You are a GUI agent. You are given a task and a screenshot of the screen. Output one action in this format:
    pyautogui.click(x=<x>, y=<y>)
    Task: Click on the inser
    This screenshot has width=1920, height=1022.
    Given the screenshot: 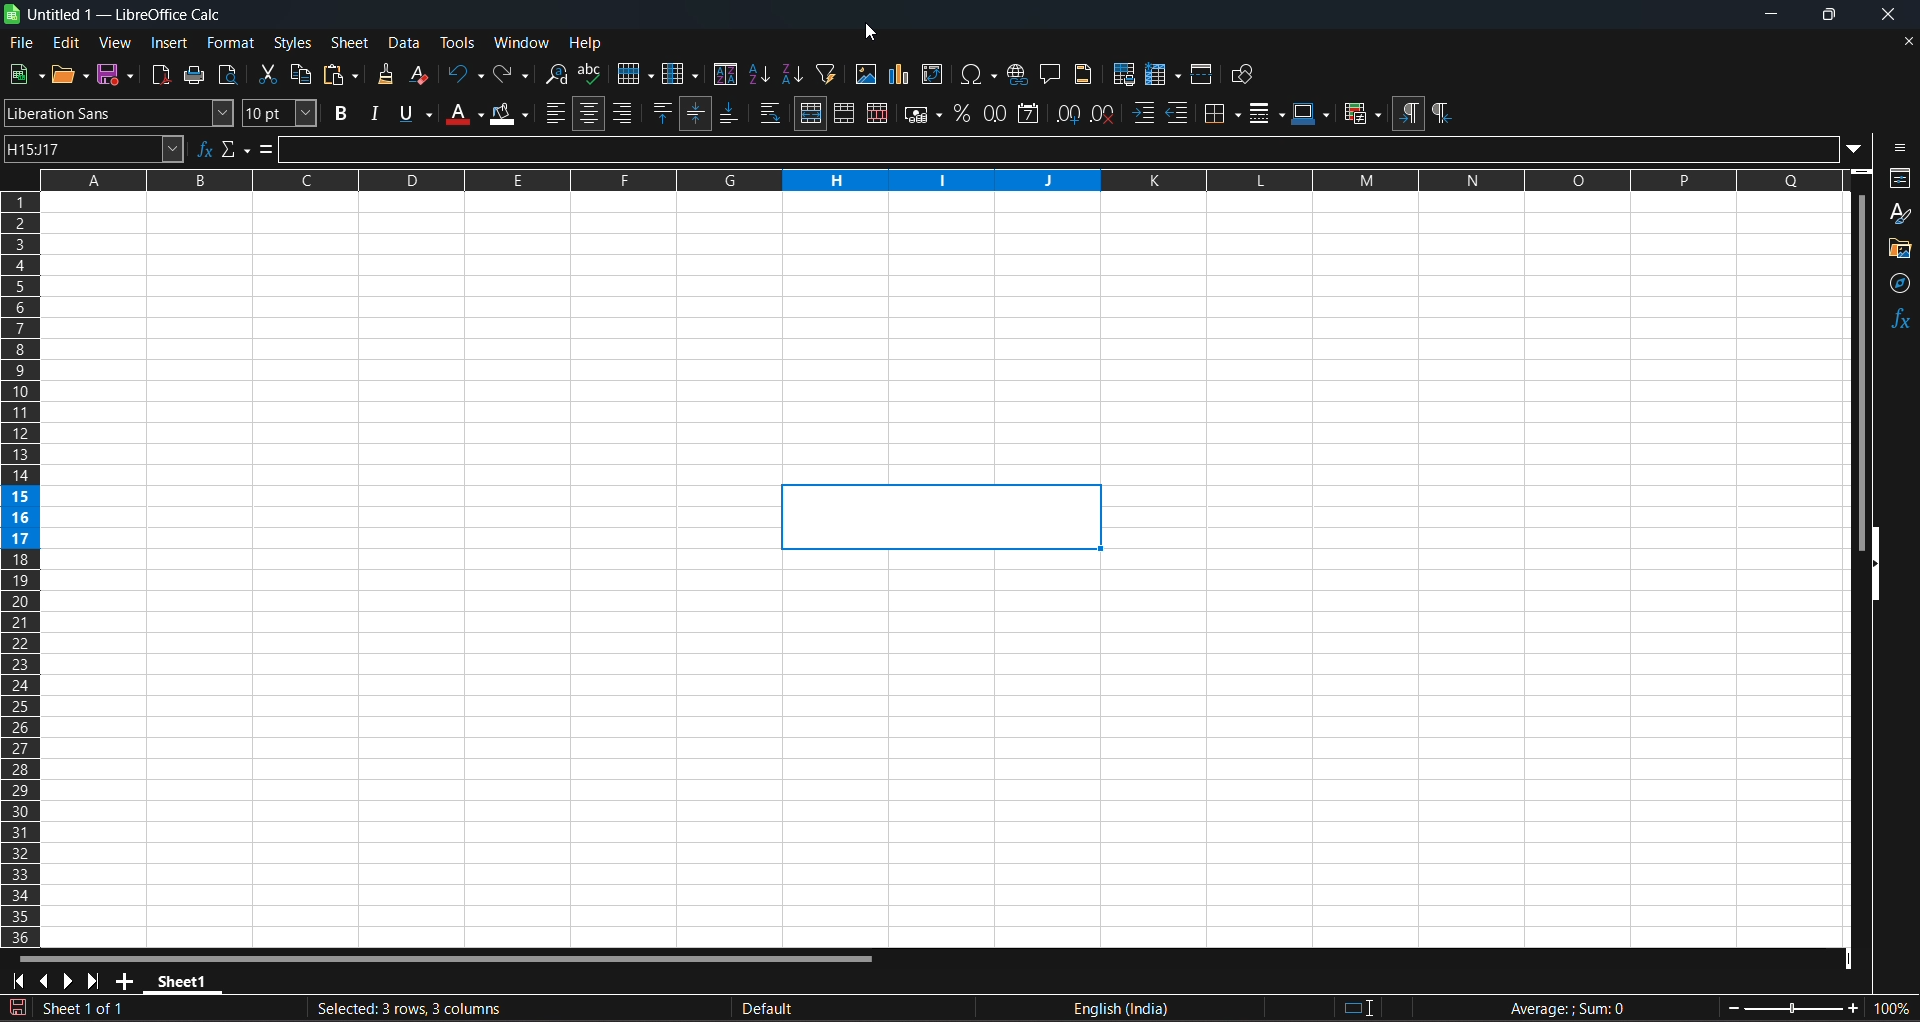 What is the action you would take?
    pyautogui.click(x=170, y=43)
    